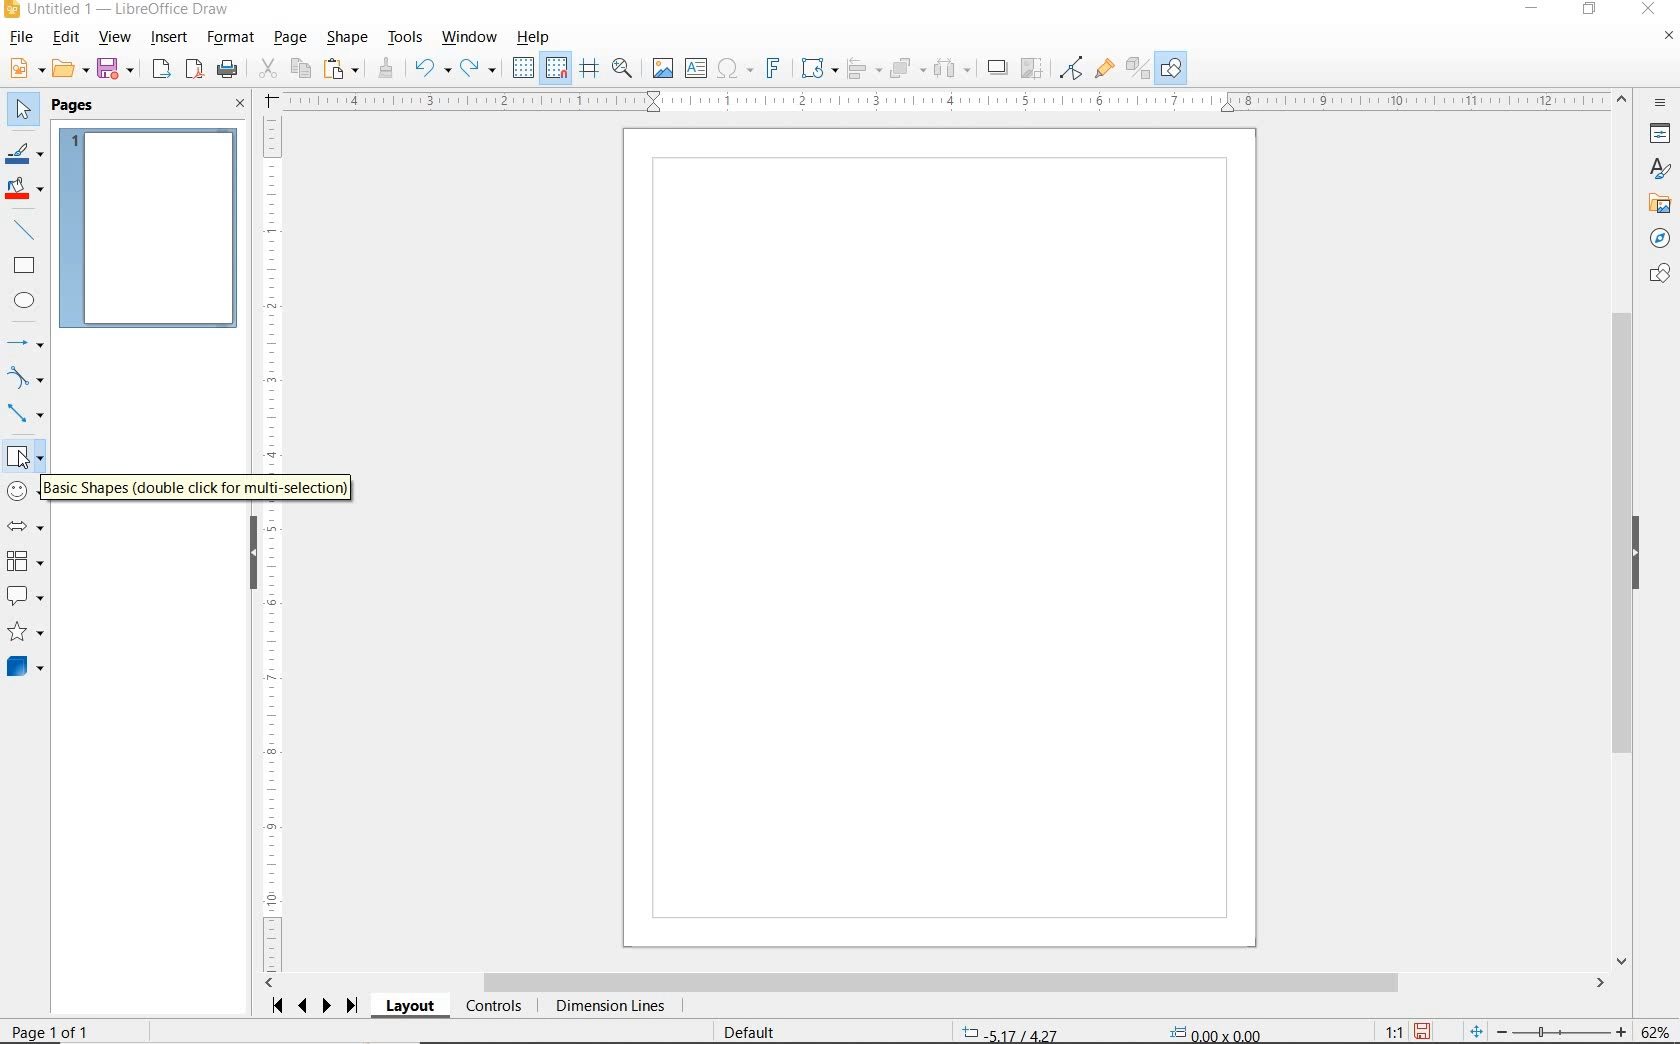 This screenshot has width=1680, height=1044. I want to click on FORMAT, so click(231, 39).